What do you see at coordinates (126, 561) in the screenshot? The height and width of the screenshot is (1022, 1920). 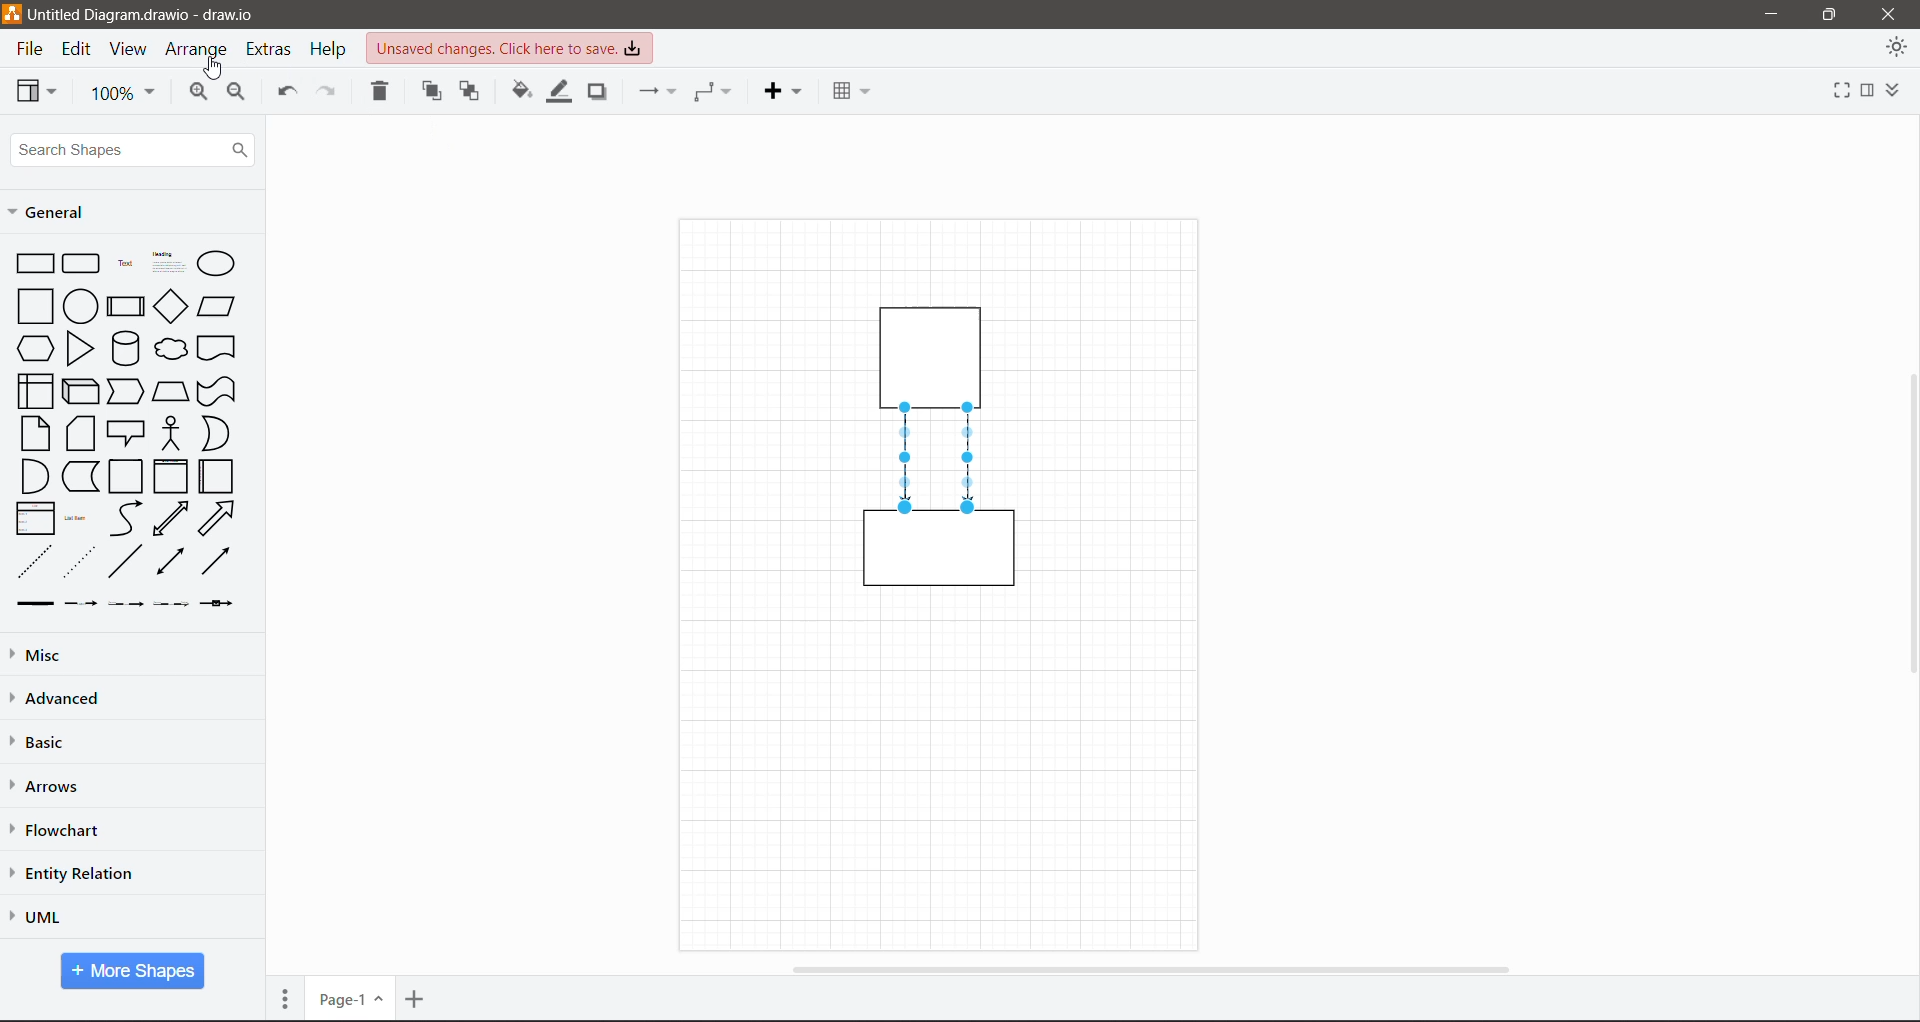 I see `line` at bounding box center [126, 561].